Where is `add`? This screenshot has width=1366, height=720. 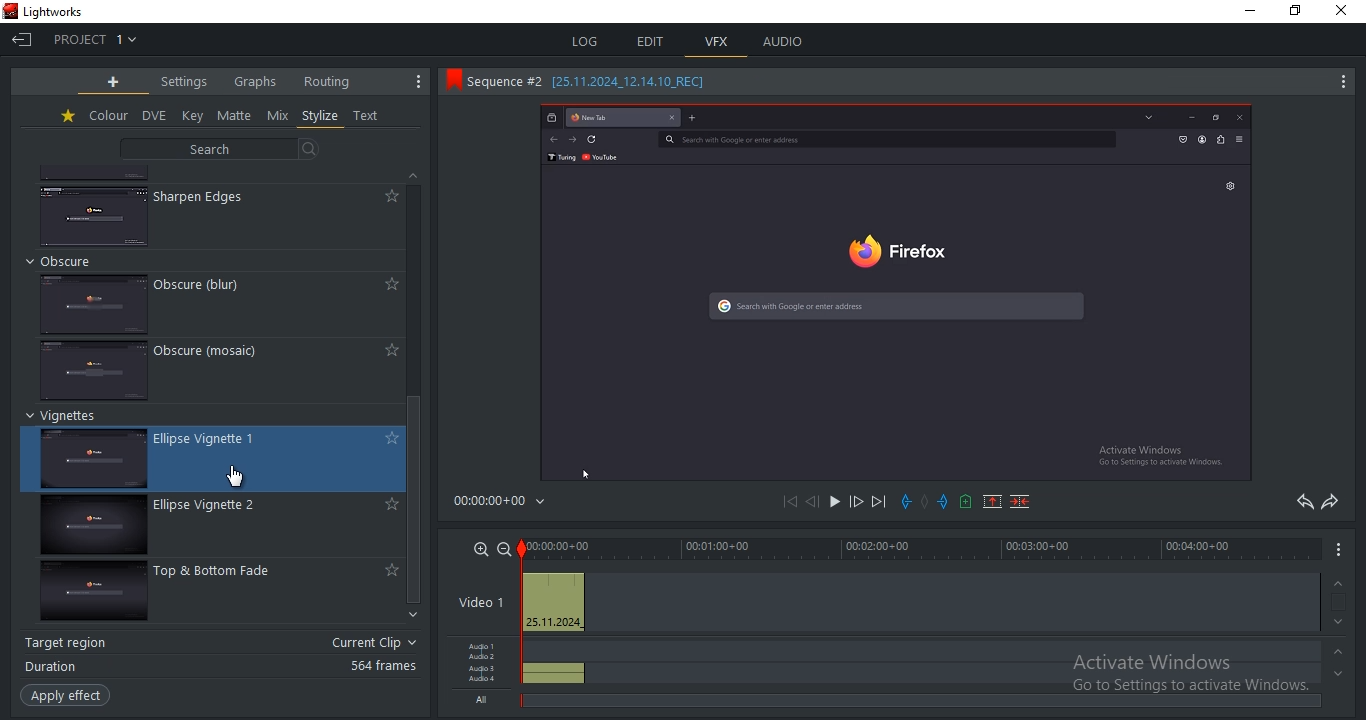
add is located at coordinates (113, 81).